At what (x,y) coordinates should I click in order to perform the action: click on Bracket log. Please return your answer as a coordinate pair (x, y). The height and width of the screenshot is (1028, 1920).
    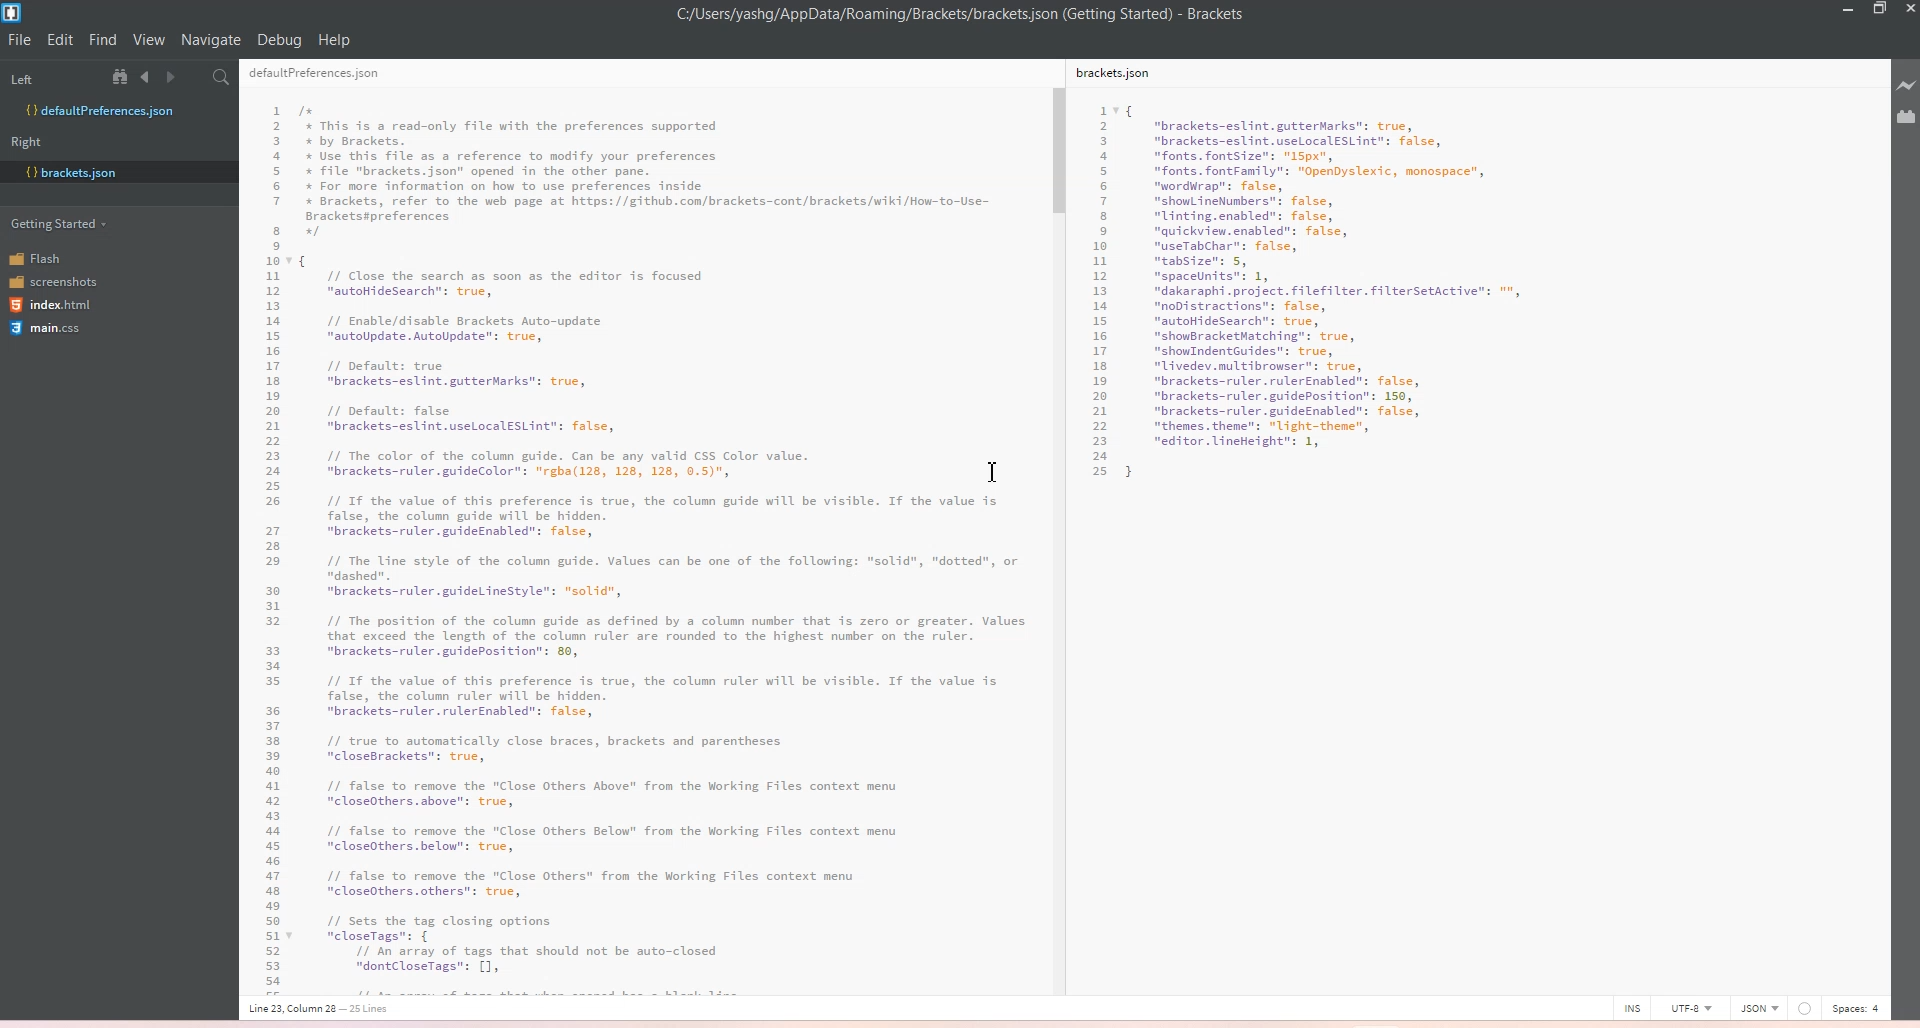
    Looking at the image, I should click on (14, 13).